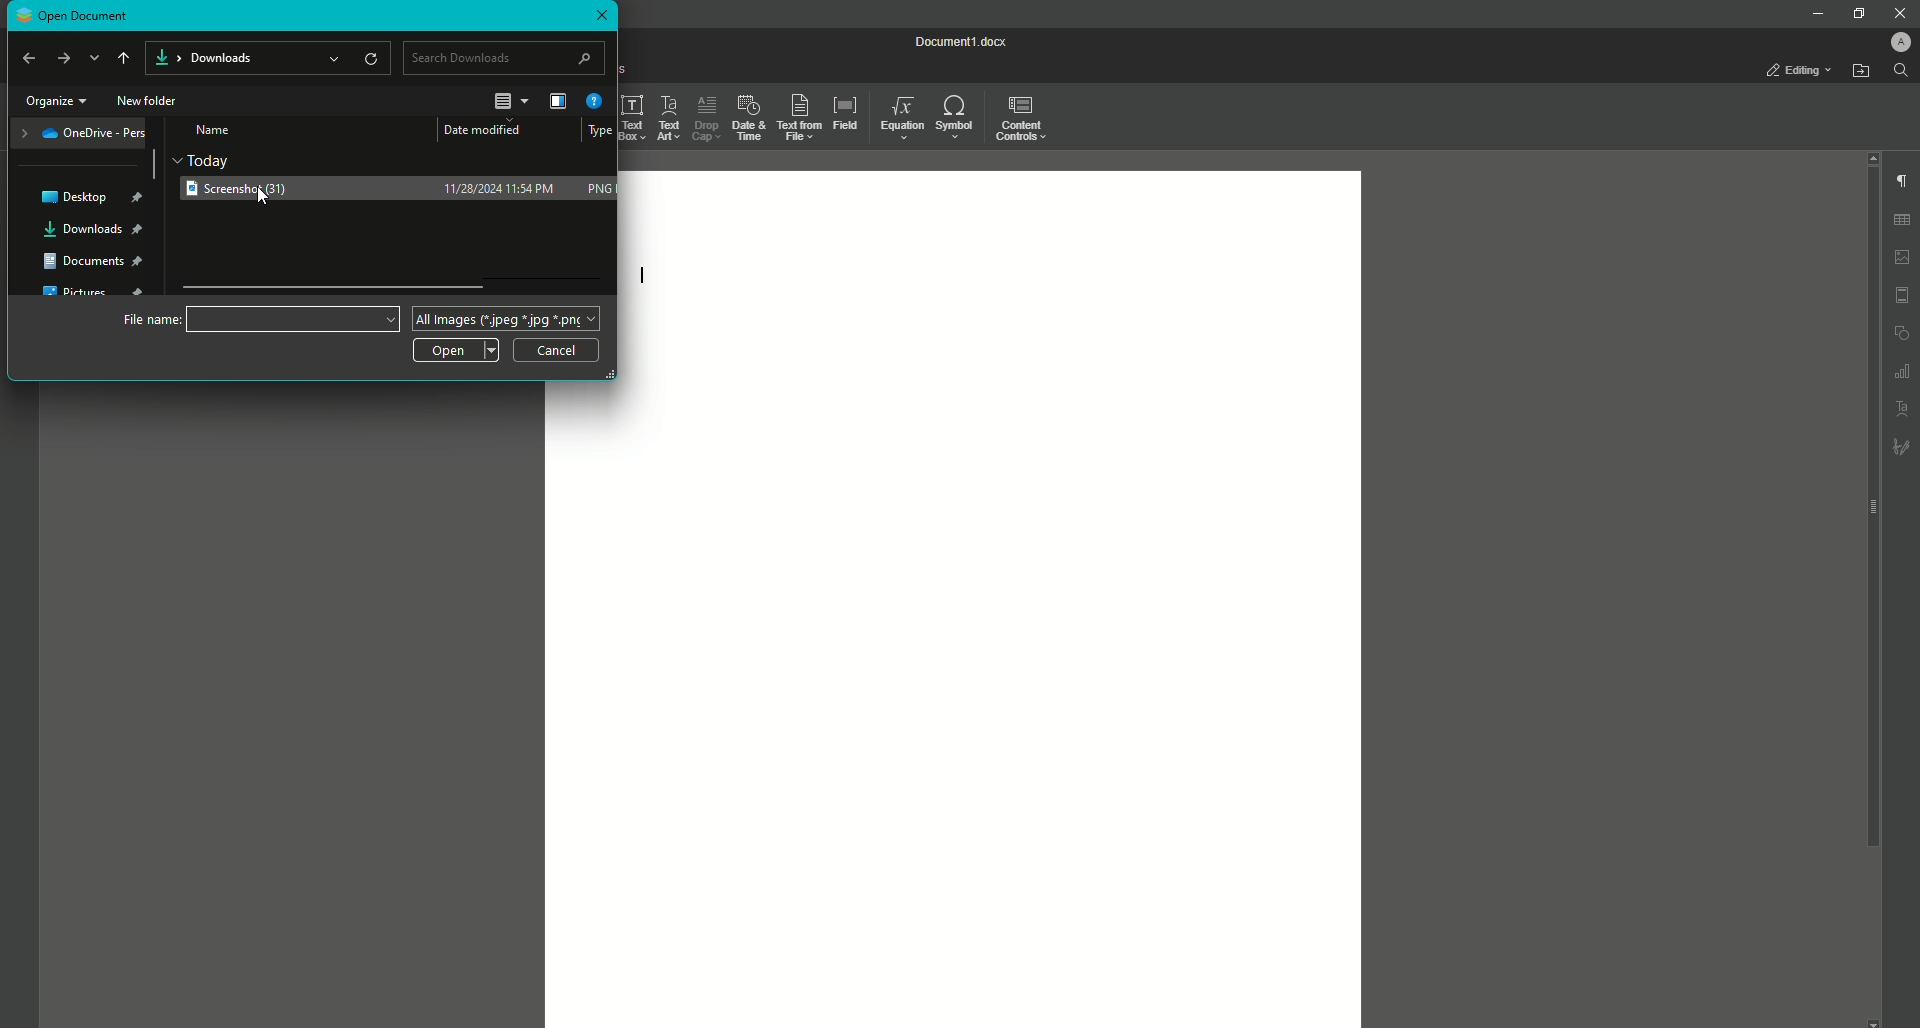  I want to click on Text From File, so click(799, 114).